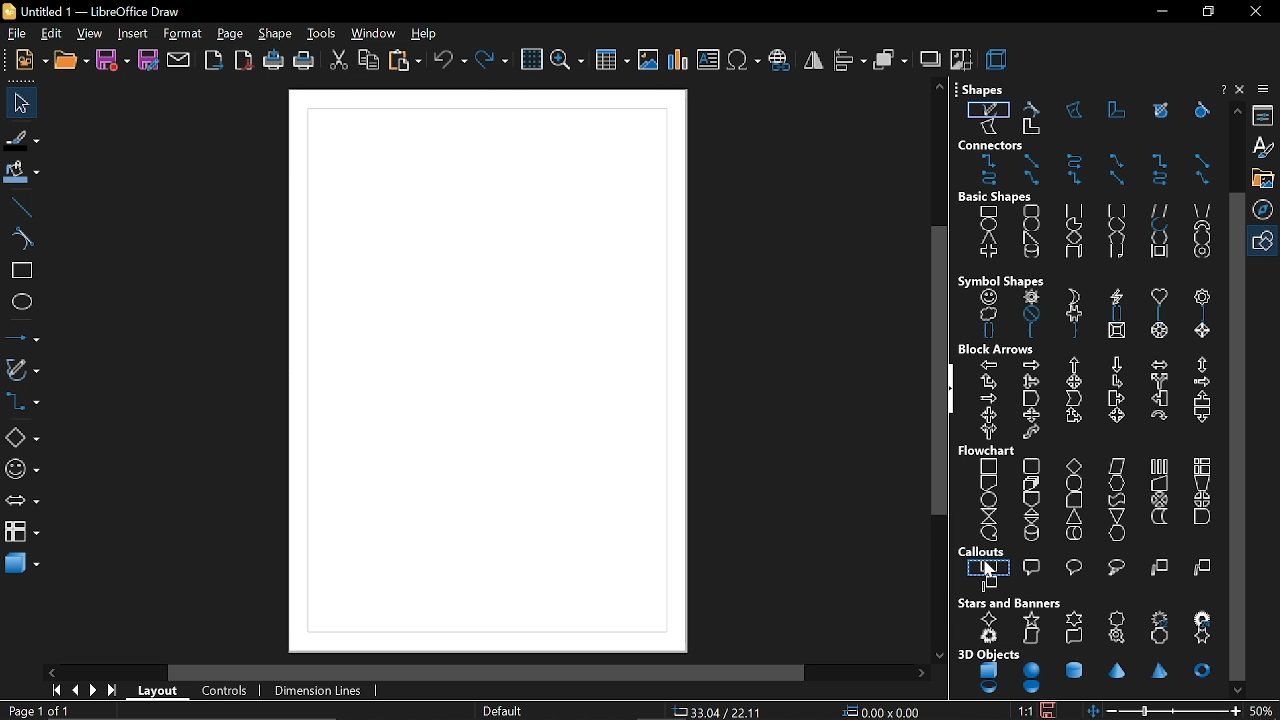 The height and width of the screenshot is (720, 1280). What do you see at coordinates (1029, 132) in the screenshot?
I see `polygon 45 filled` at bounding box center [1029, 132].